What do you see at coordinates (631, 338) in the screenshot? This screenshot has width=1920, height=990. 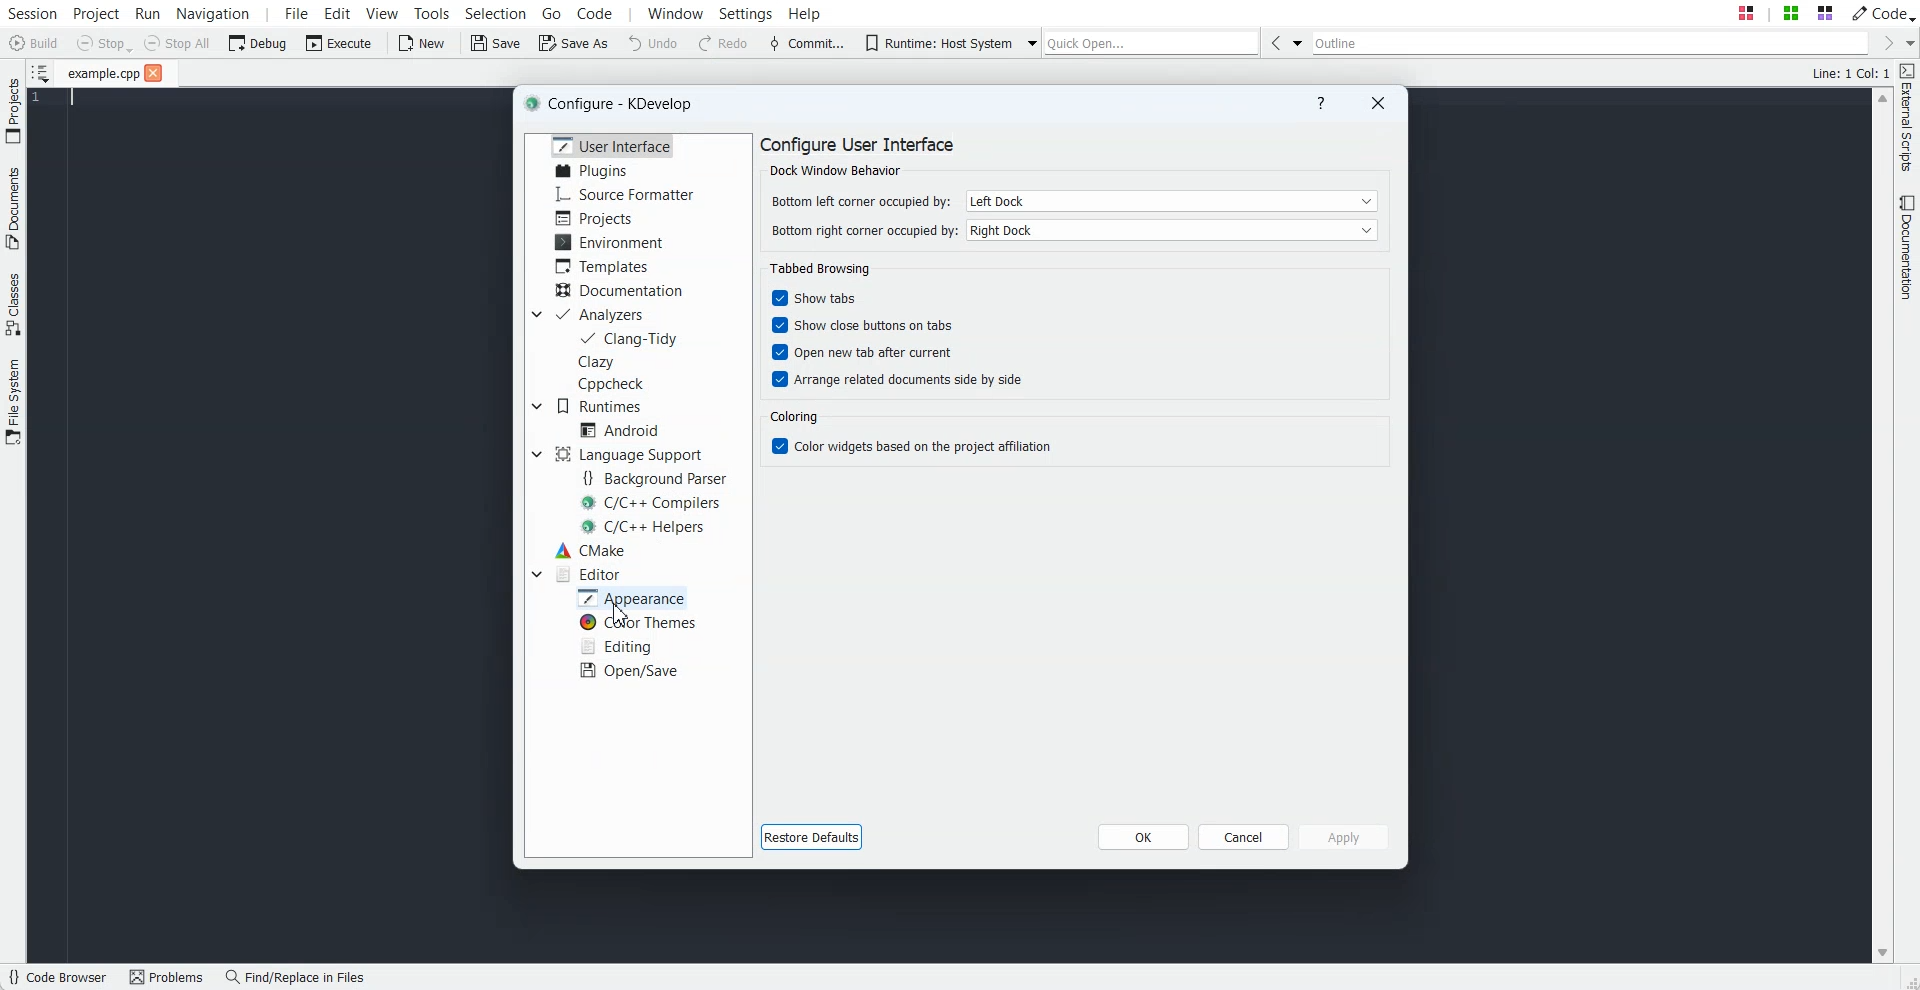 I see `Clang-Tidy` at bounding box center [631, 338].